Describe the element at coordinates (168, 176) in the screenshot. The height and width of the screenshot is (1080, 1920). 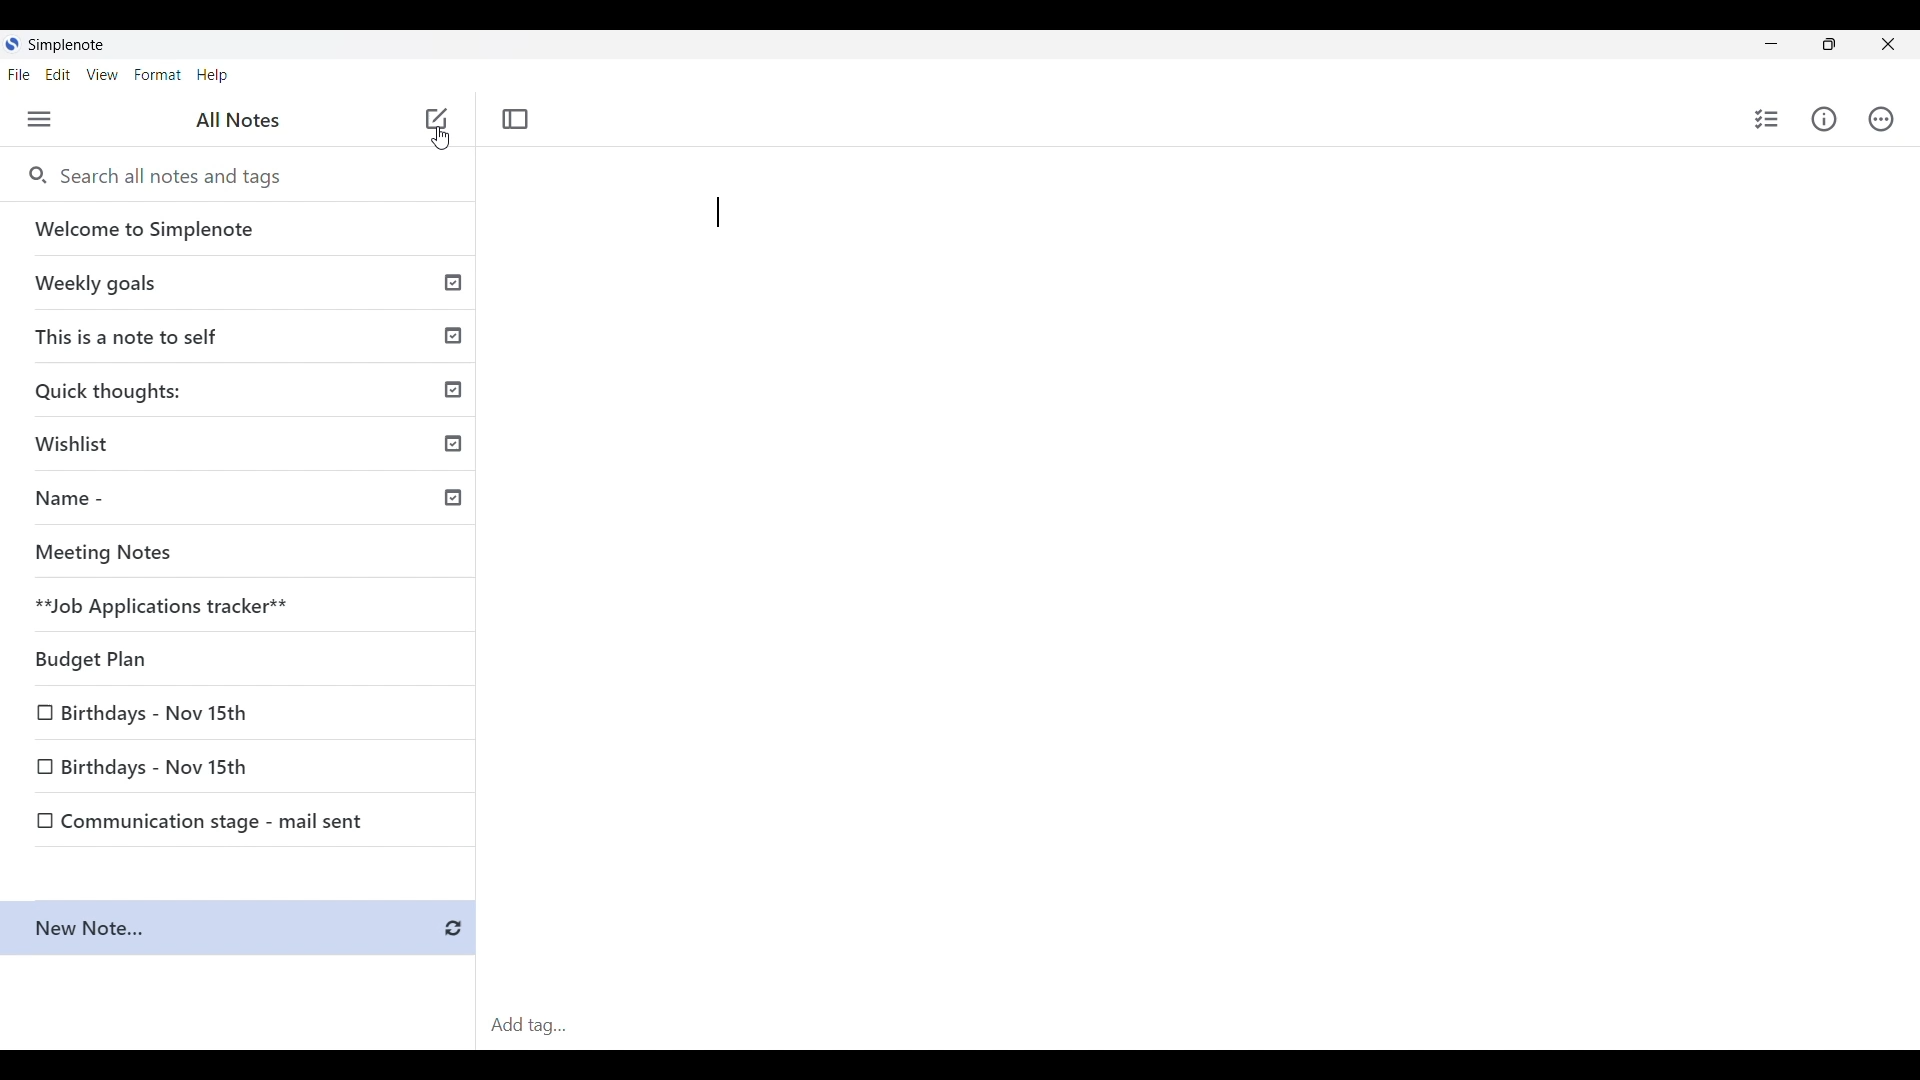
I see `Search all notes and tags` at that location.